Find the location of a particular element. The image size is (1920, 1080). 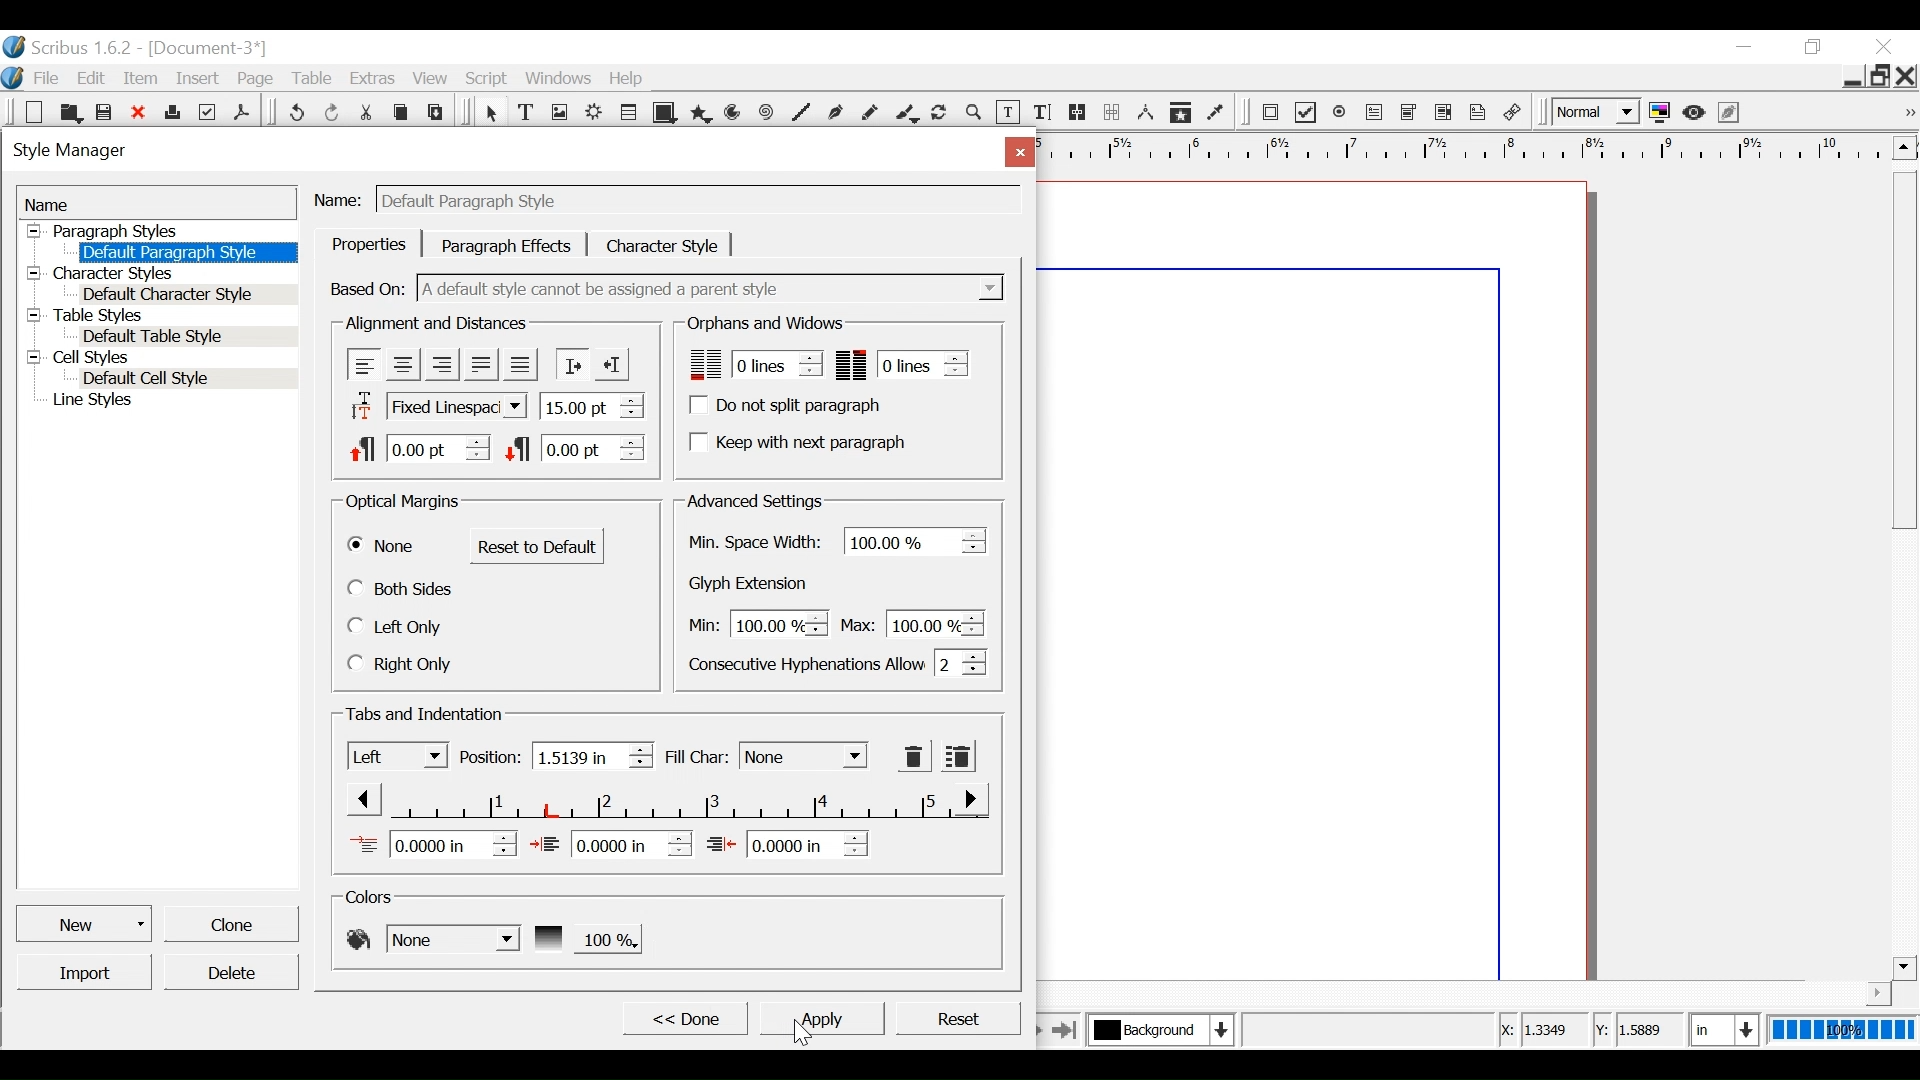

Render frame is located at coordinates (595, 113).